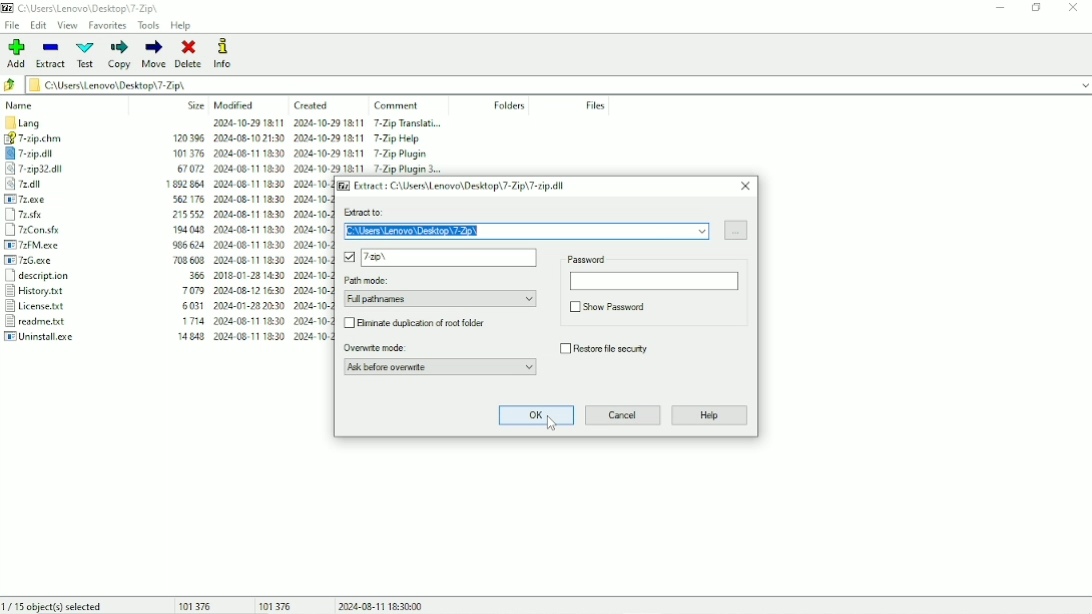  Describe the element at coordinates (55, 606) in the screenshot. I see `1/15 object(s) selected` at that location.